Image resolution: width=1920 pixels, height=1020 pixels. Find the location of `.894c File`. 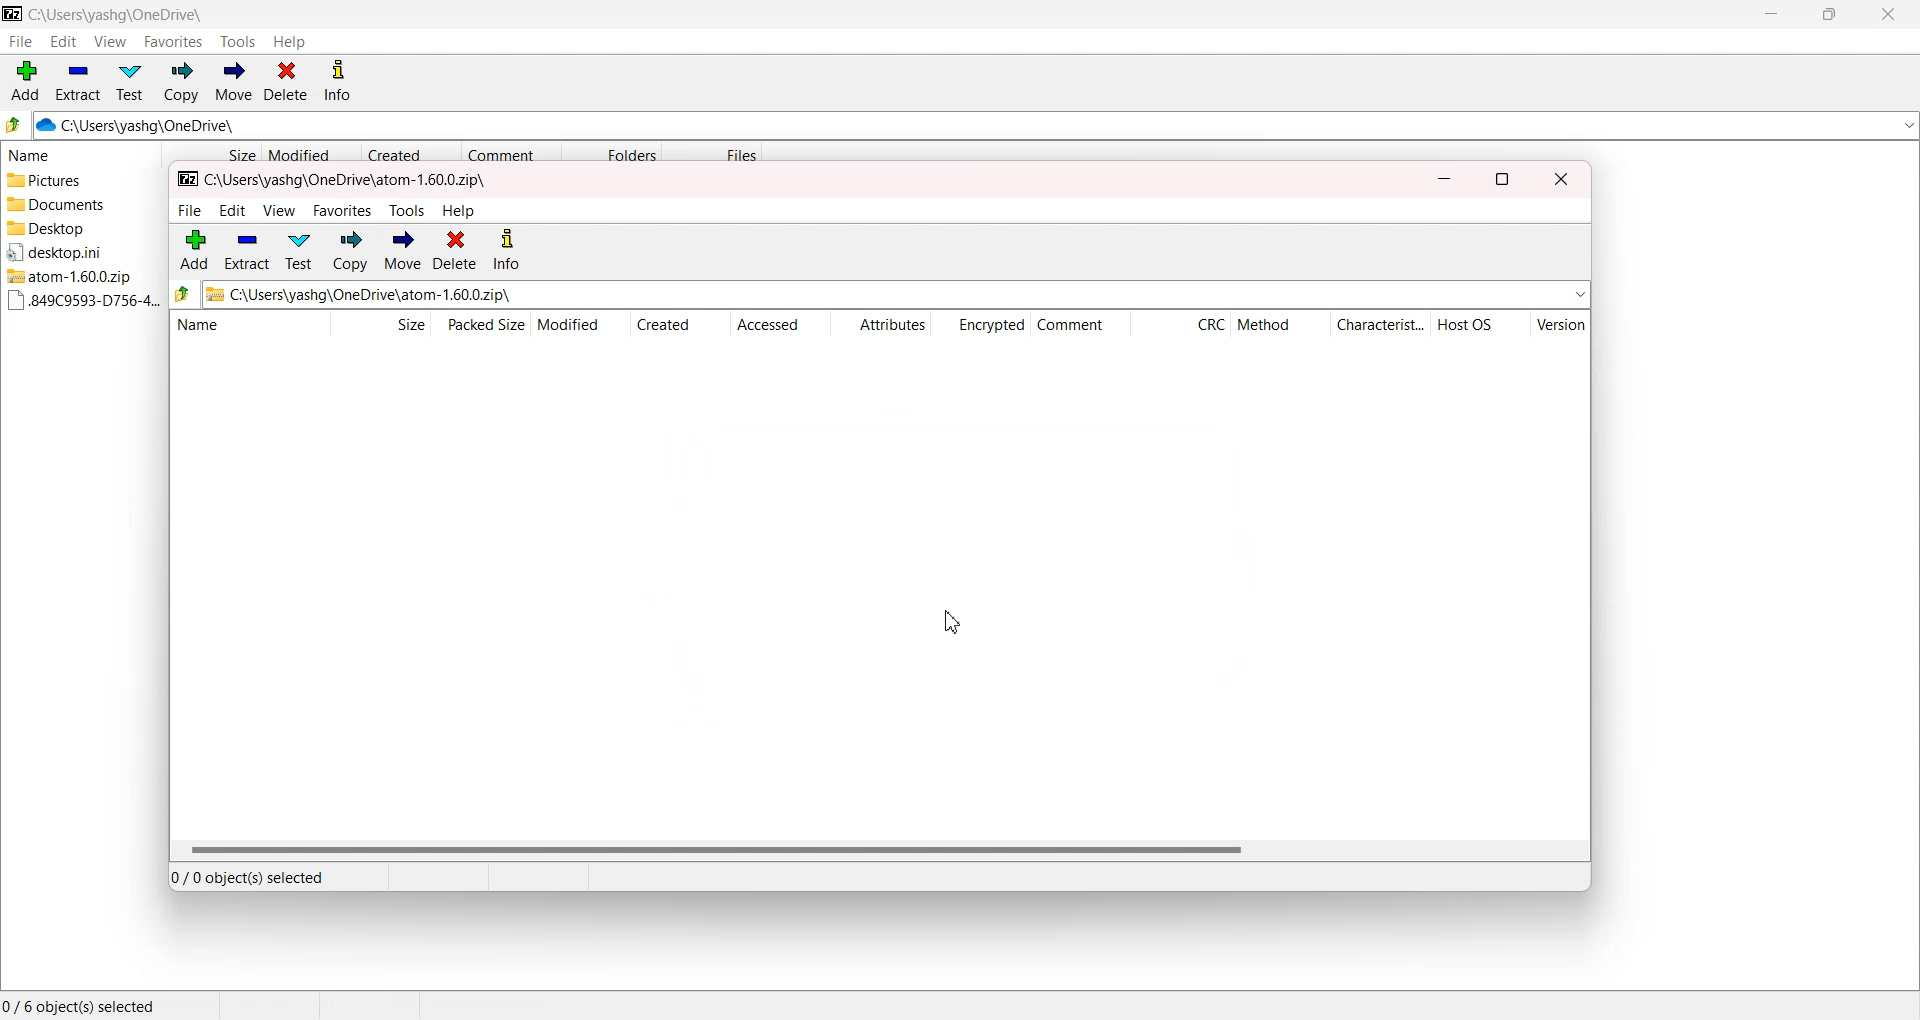

.894c File is located at coordinates (79, 301).